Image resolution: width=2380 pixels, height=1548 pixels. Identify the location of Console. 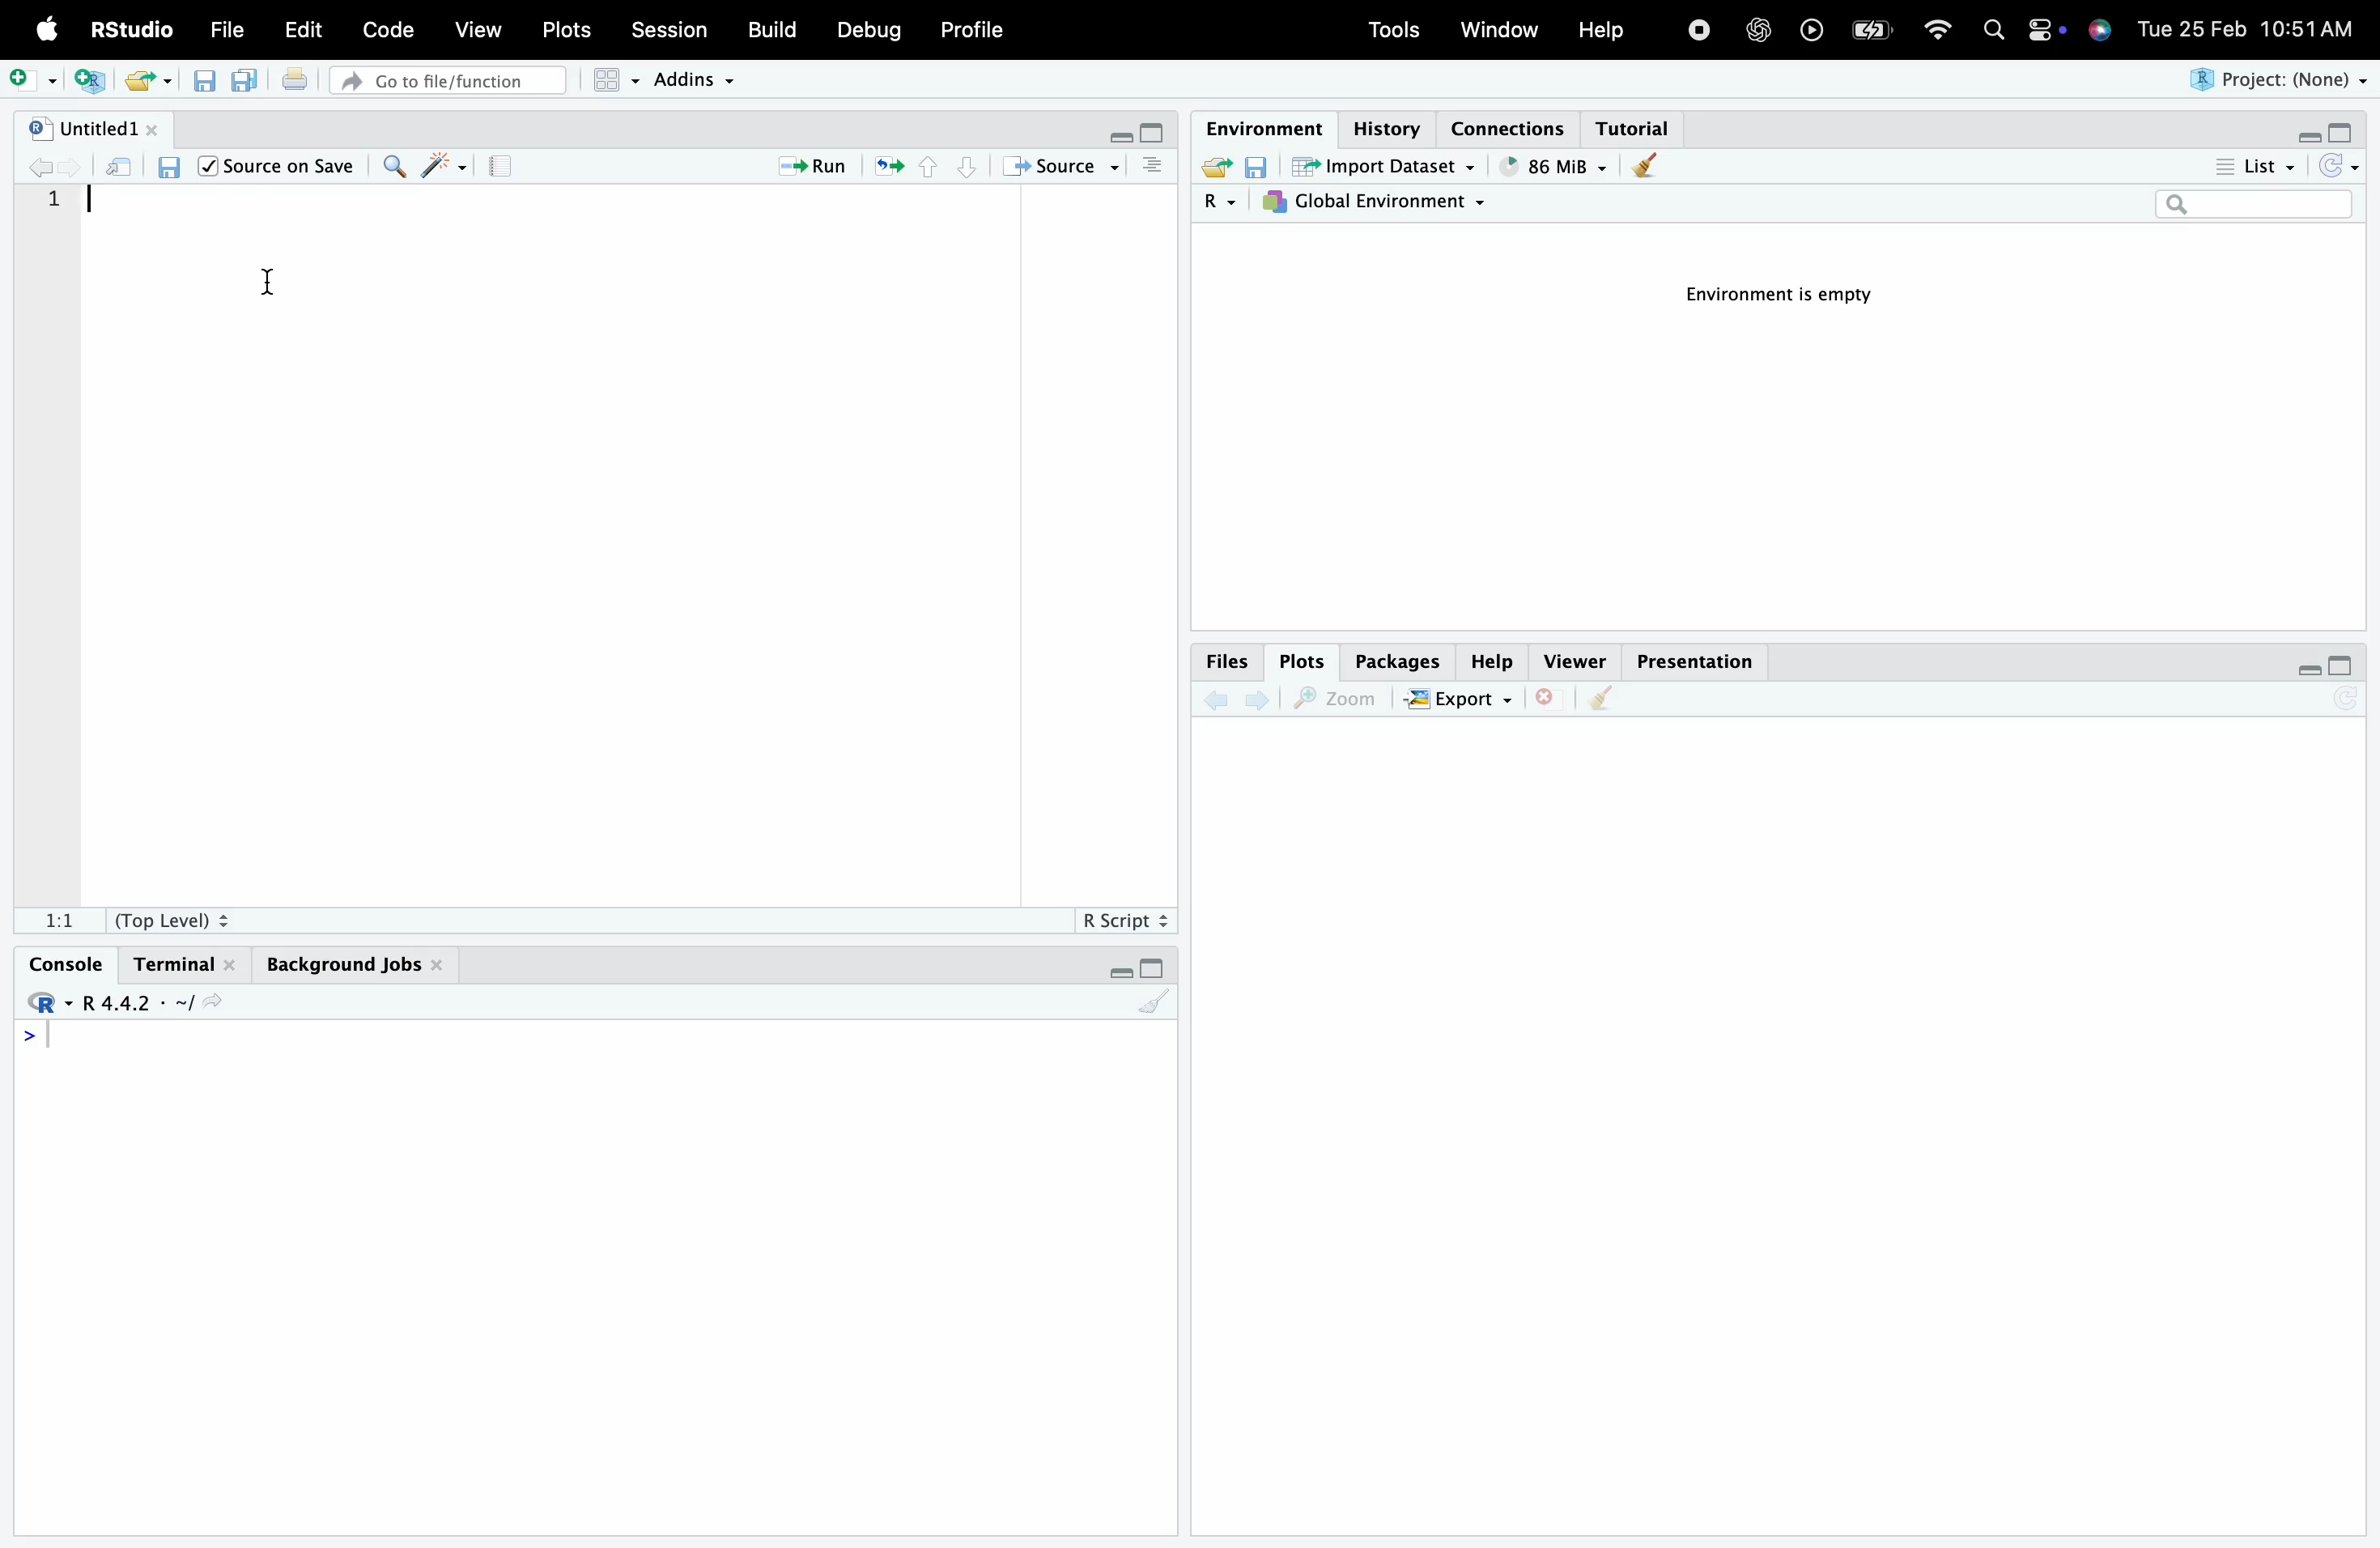
(66, 956).